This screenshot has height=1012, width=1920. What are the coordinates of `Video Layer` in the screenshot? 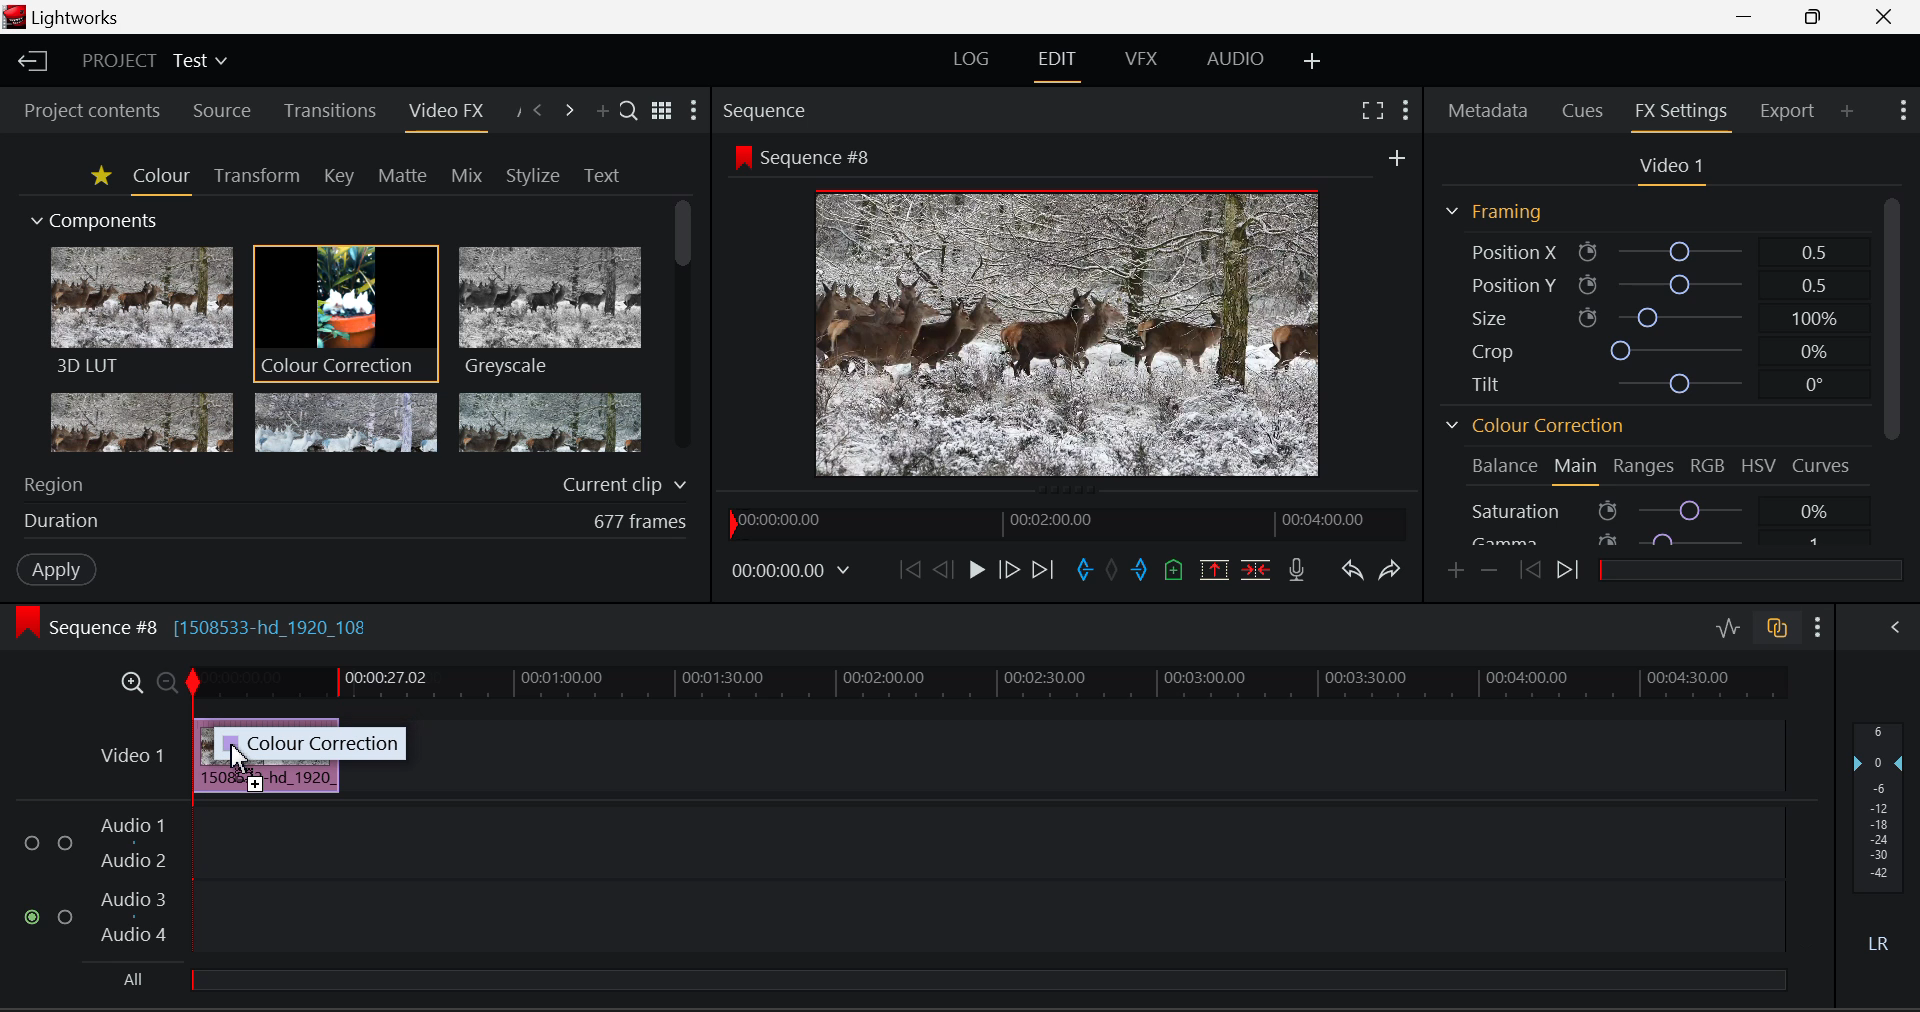 It's located at (133, 755).